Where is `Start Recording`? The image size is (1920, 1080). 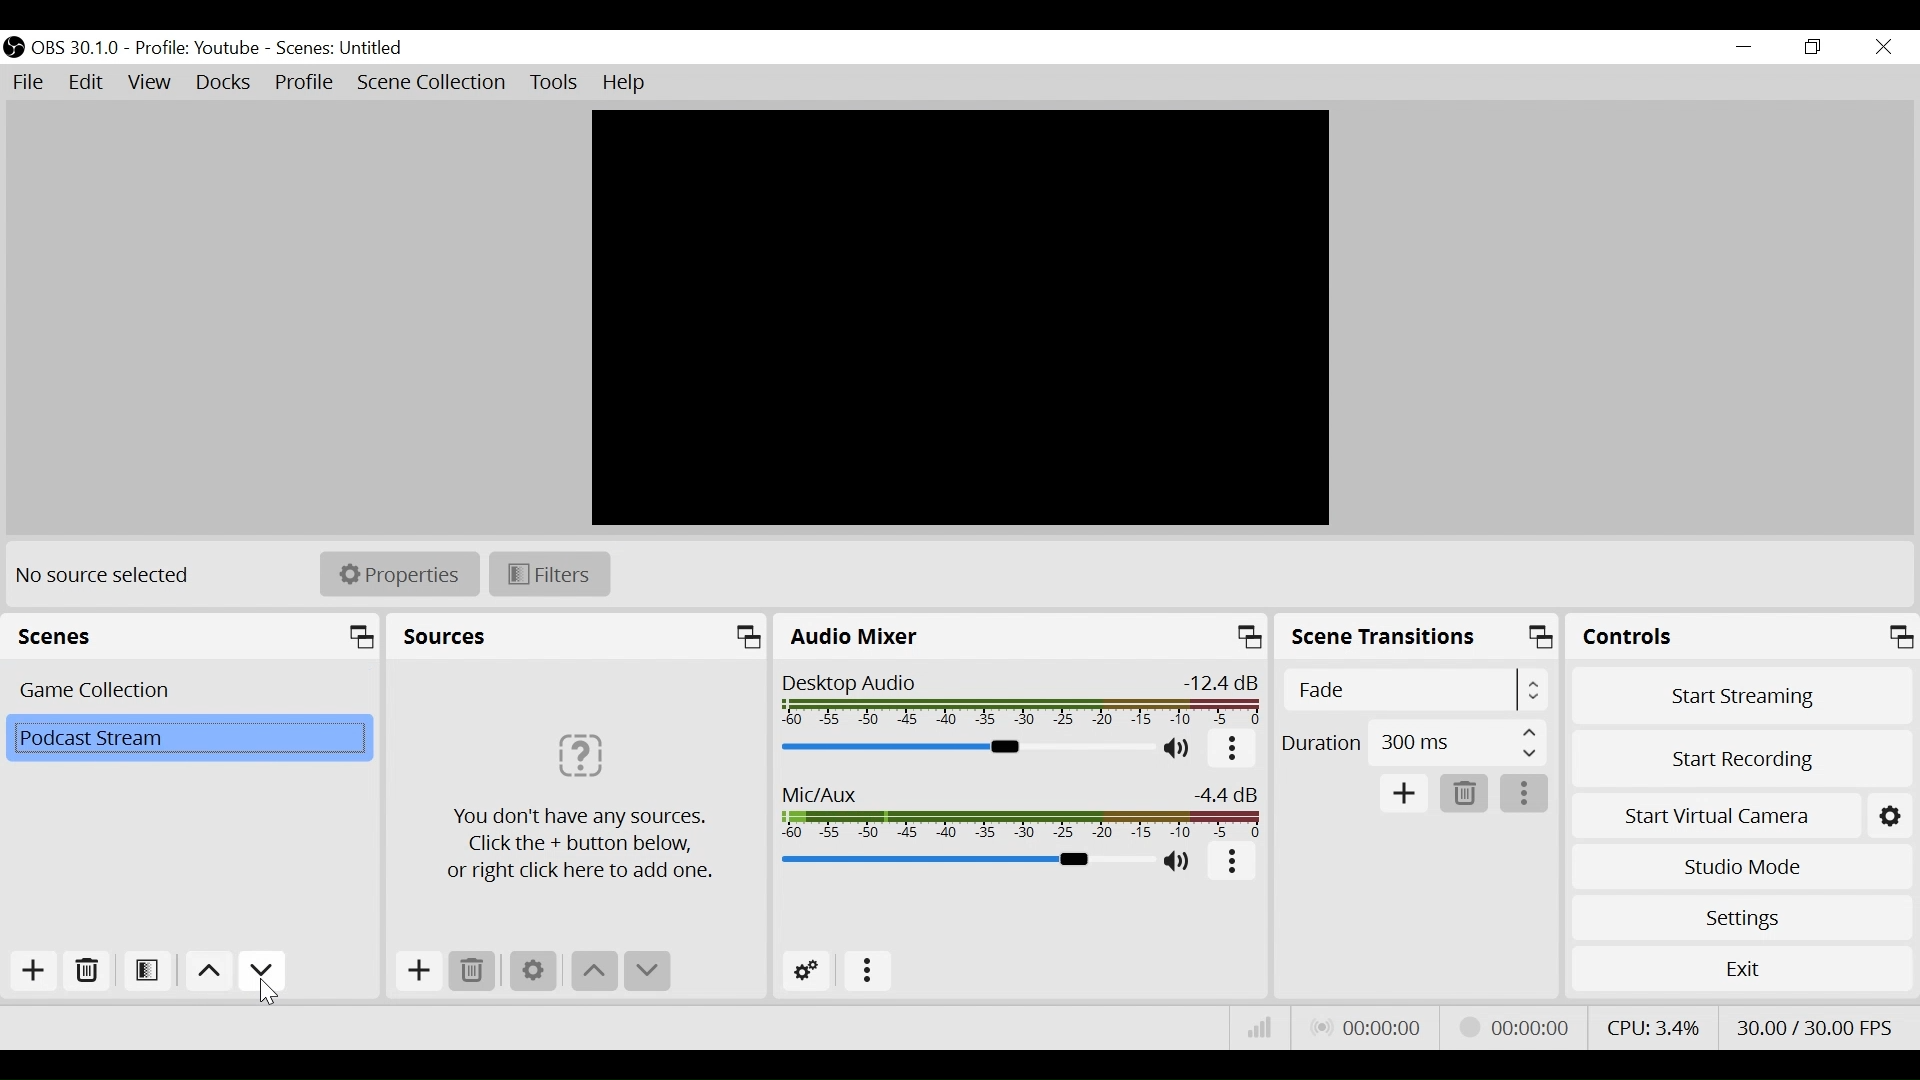 Start Recording is located at coordinates (1742, 755).